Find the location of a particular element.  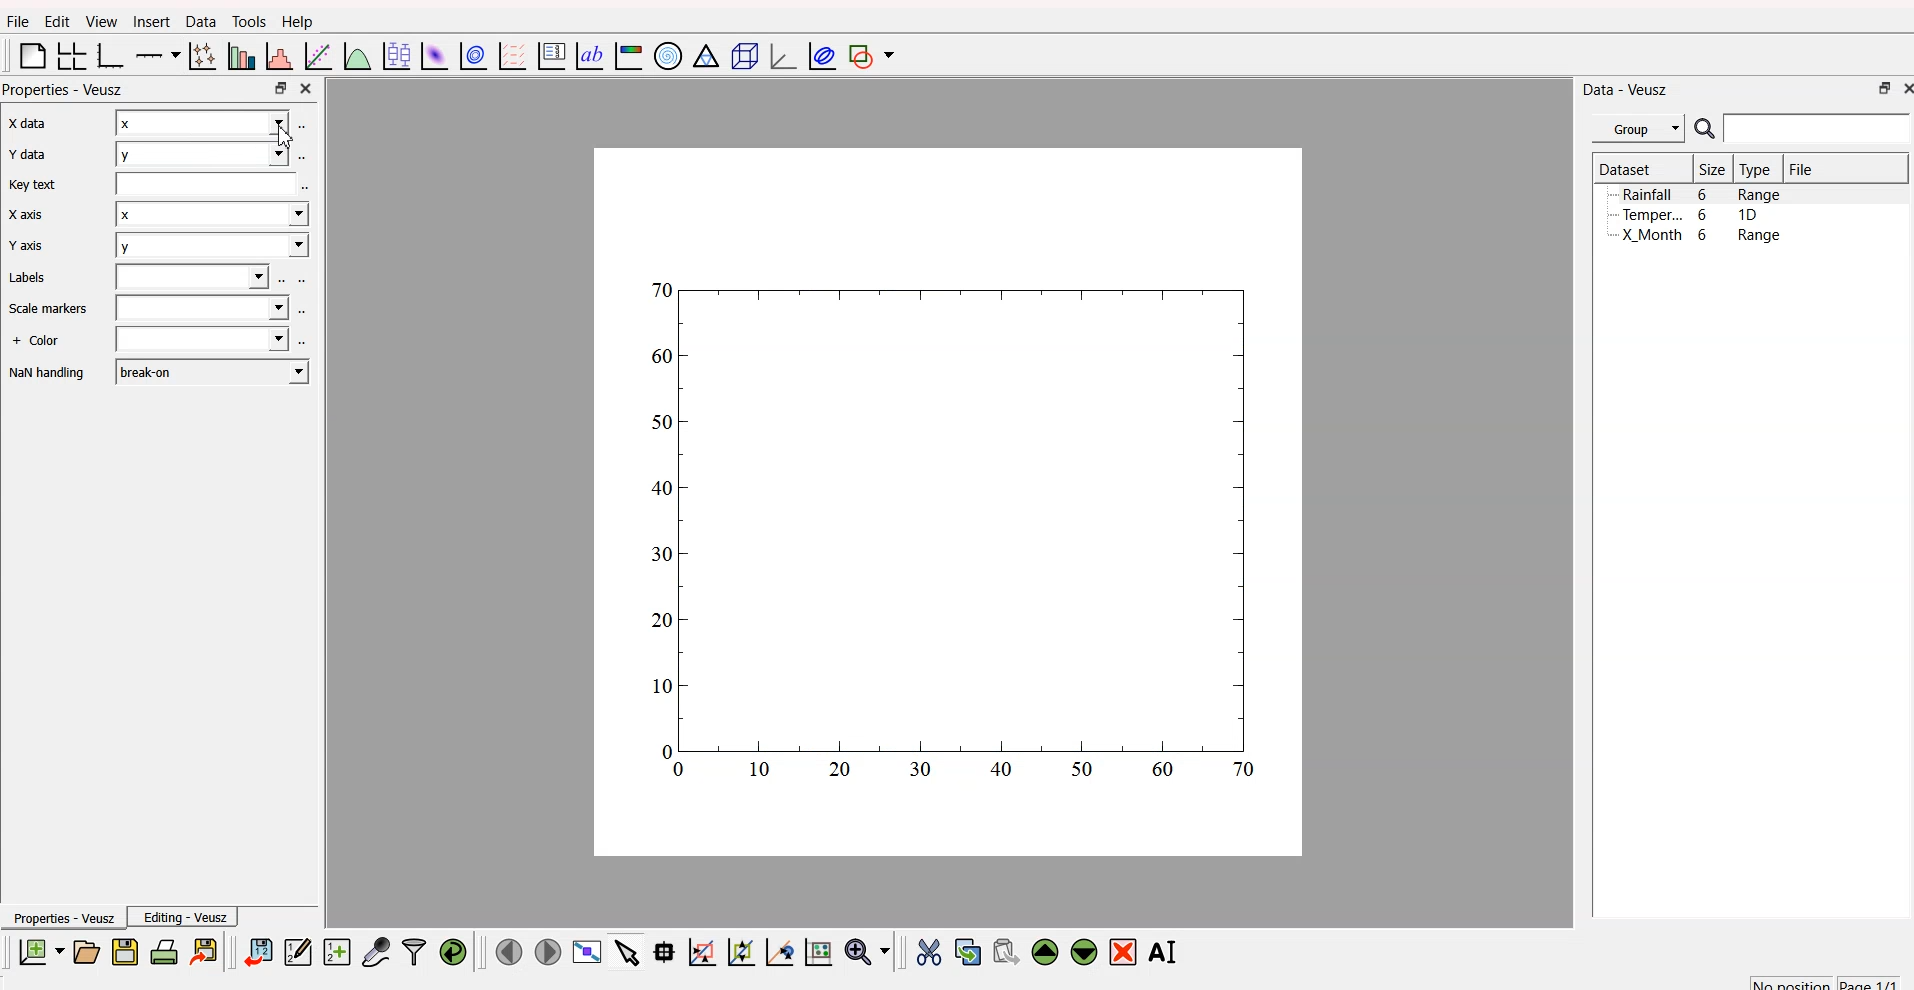

add shape to plot is located at coordinates (875, 57).